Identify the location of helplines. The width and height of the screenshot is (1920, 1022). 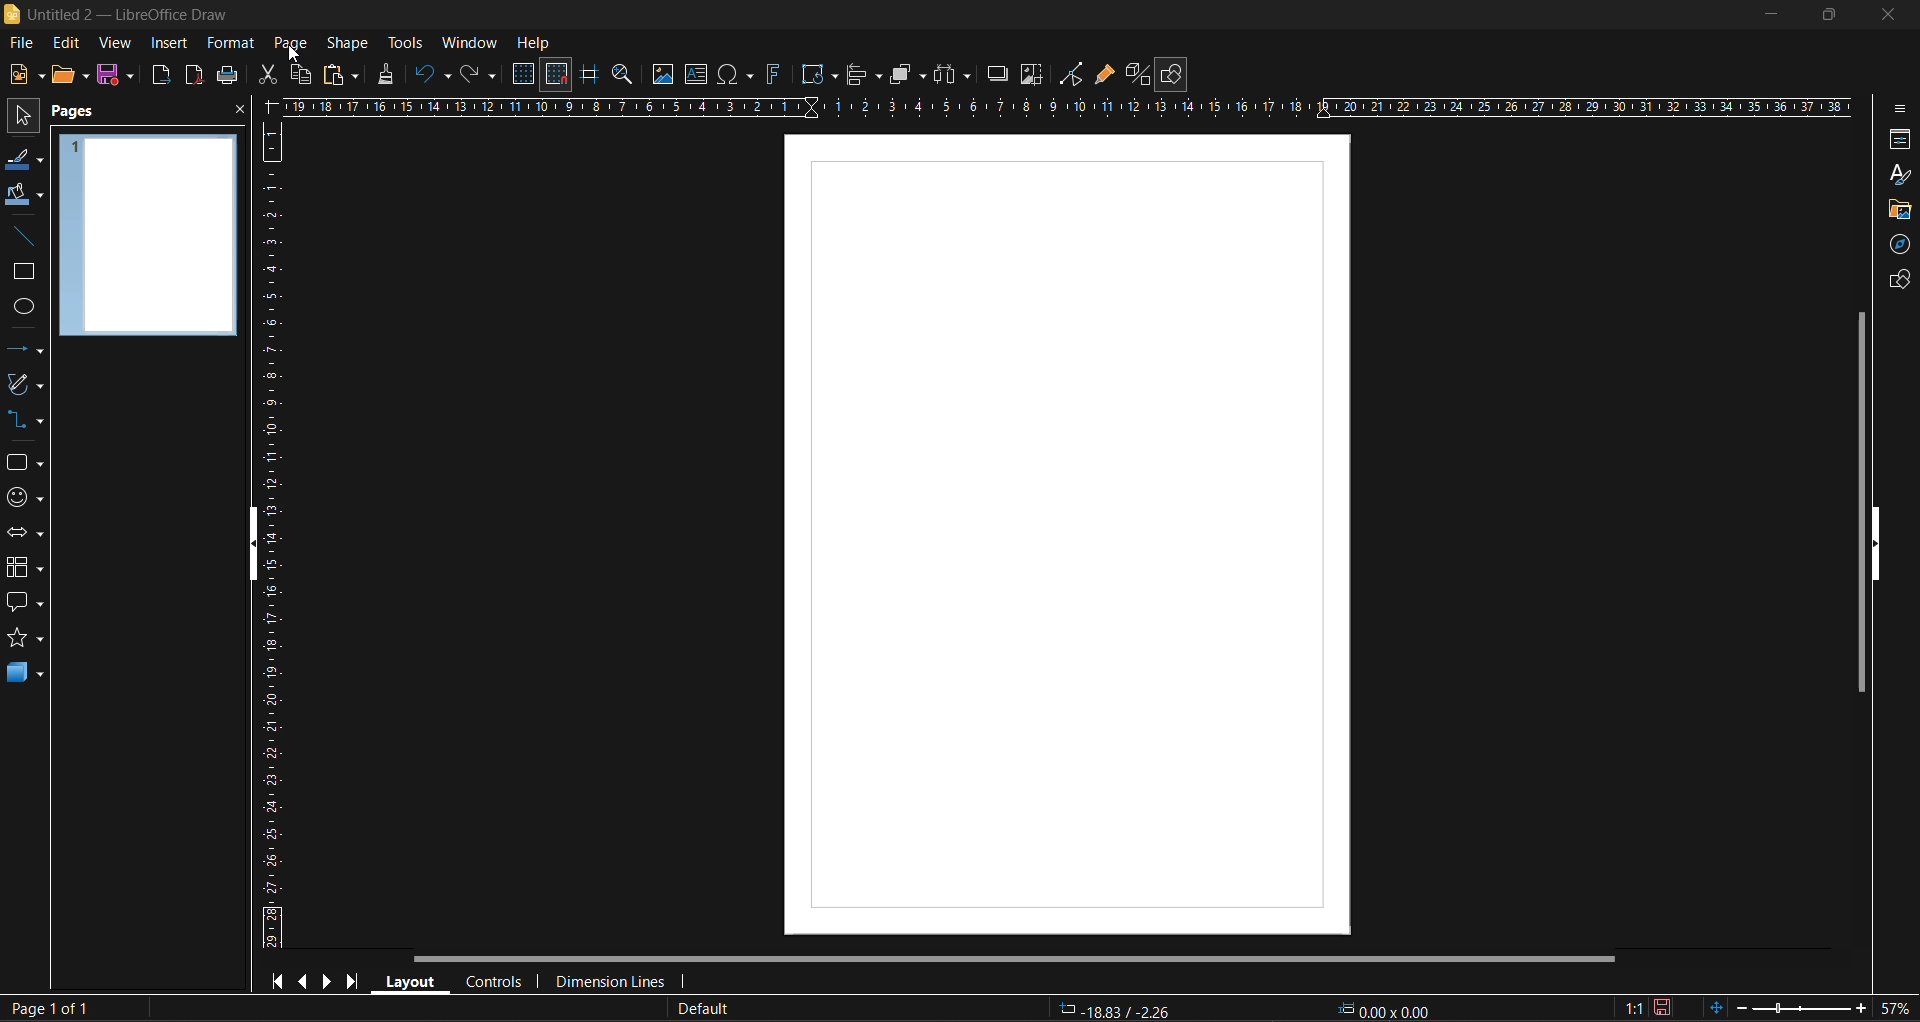
(588, 74).